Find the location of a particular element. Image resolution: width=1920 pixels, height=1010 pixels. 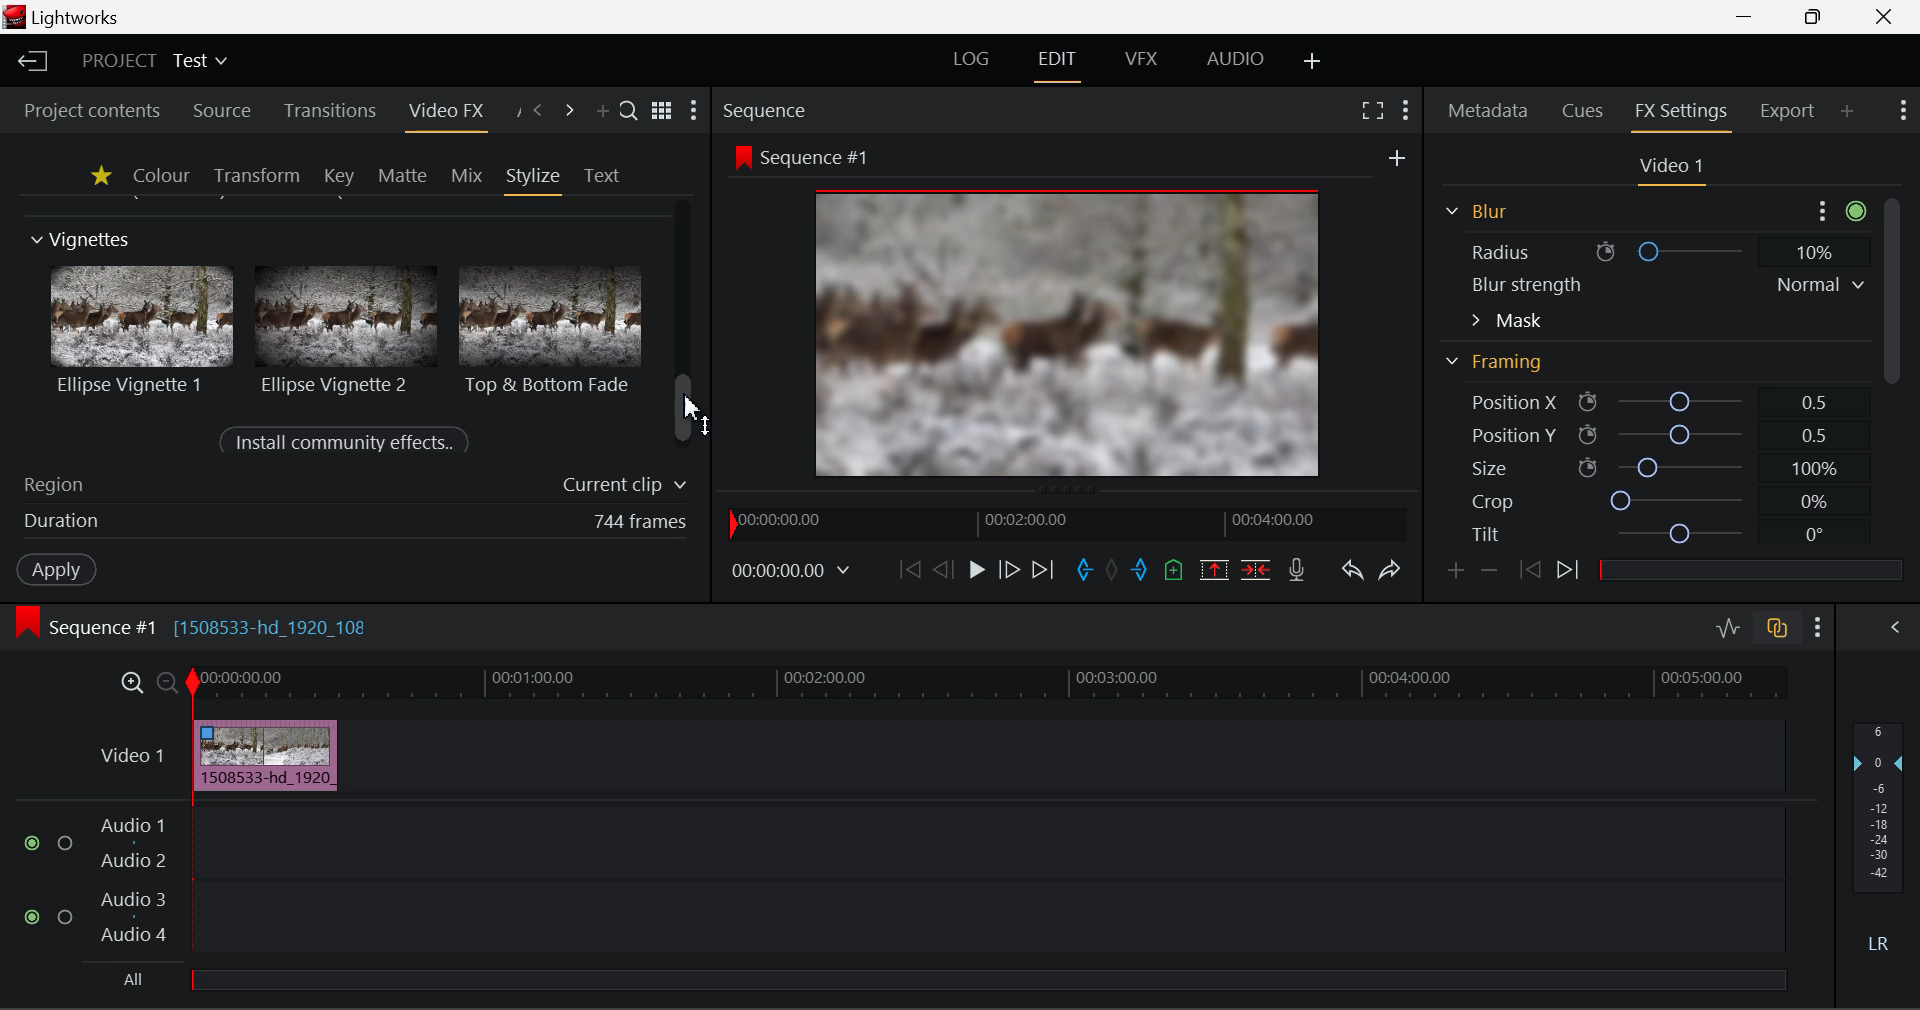

Position Y is located at coordinates (1646, 434).